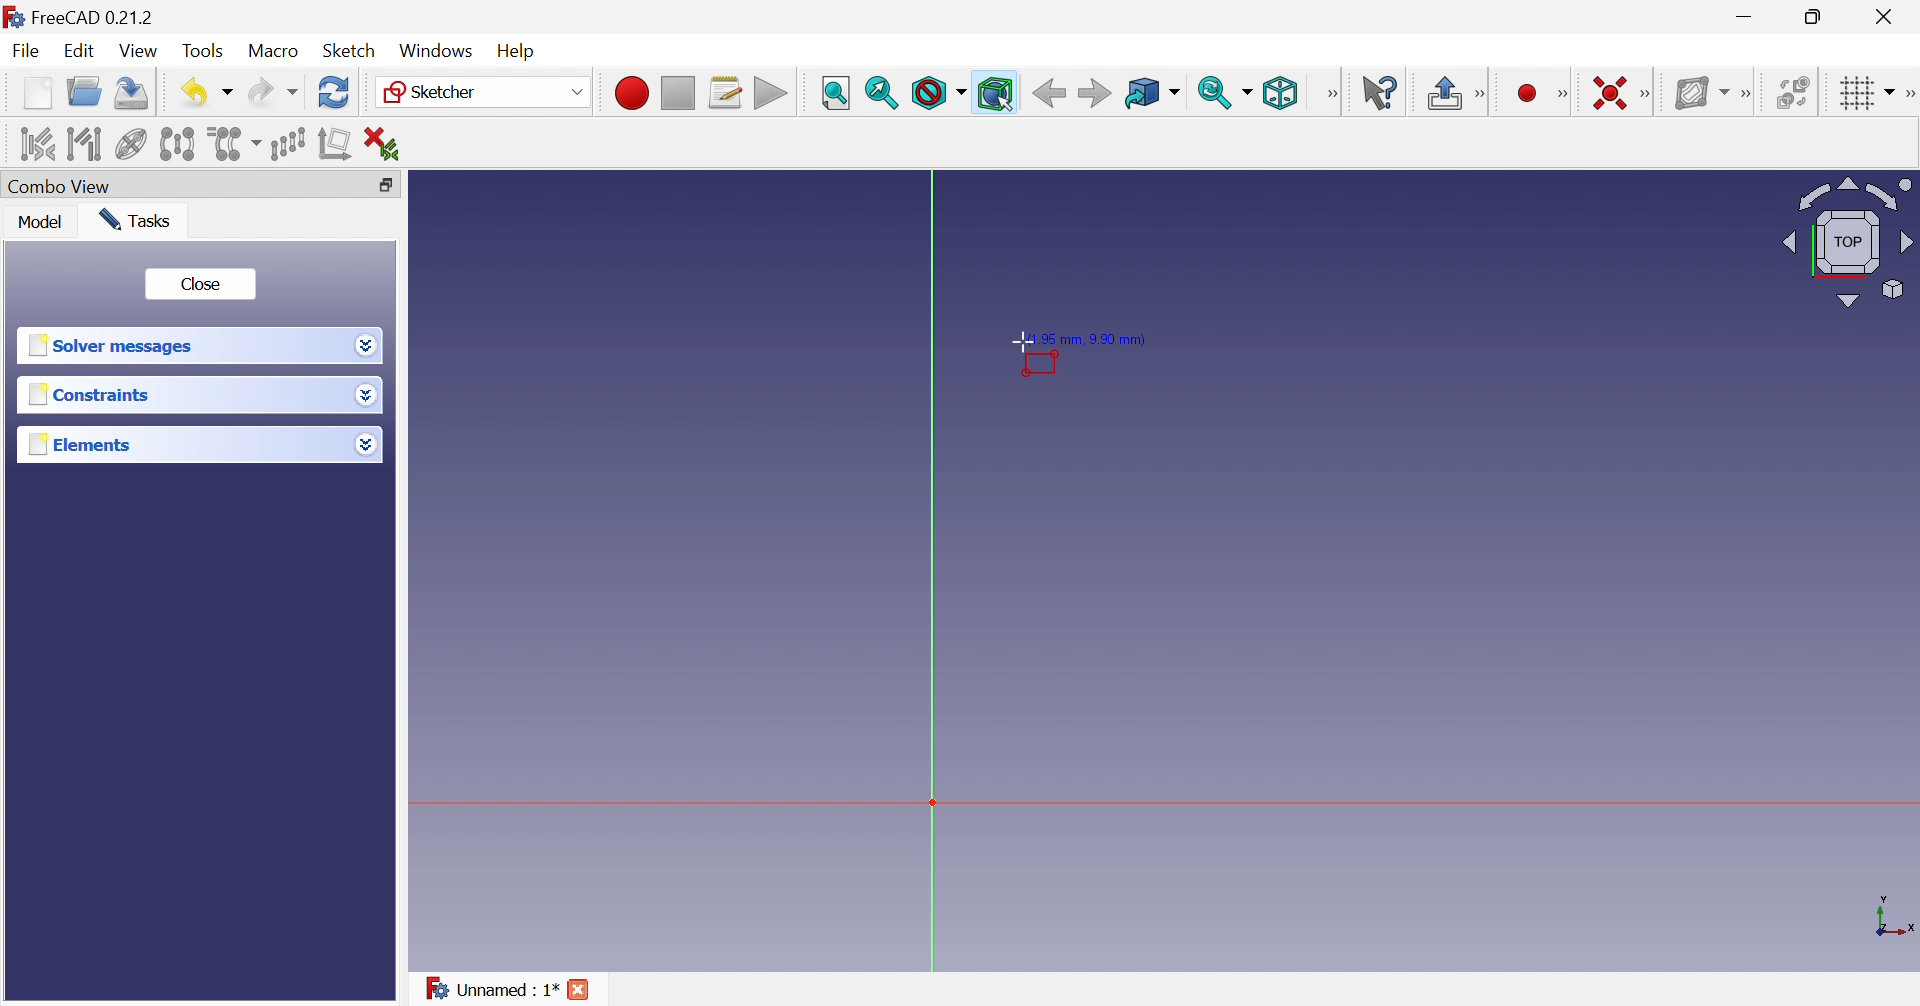  What do you see at coordinates (1528, 94) in the screenshot?
I see `Create circle` at bounding box center [1528, 94].